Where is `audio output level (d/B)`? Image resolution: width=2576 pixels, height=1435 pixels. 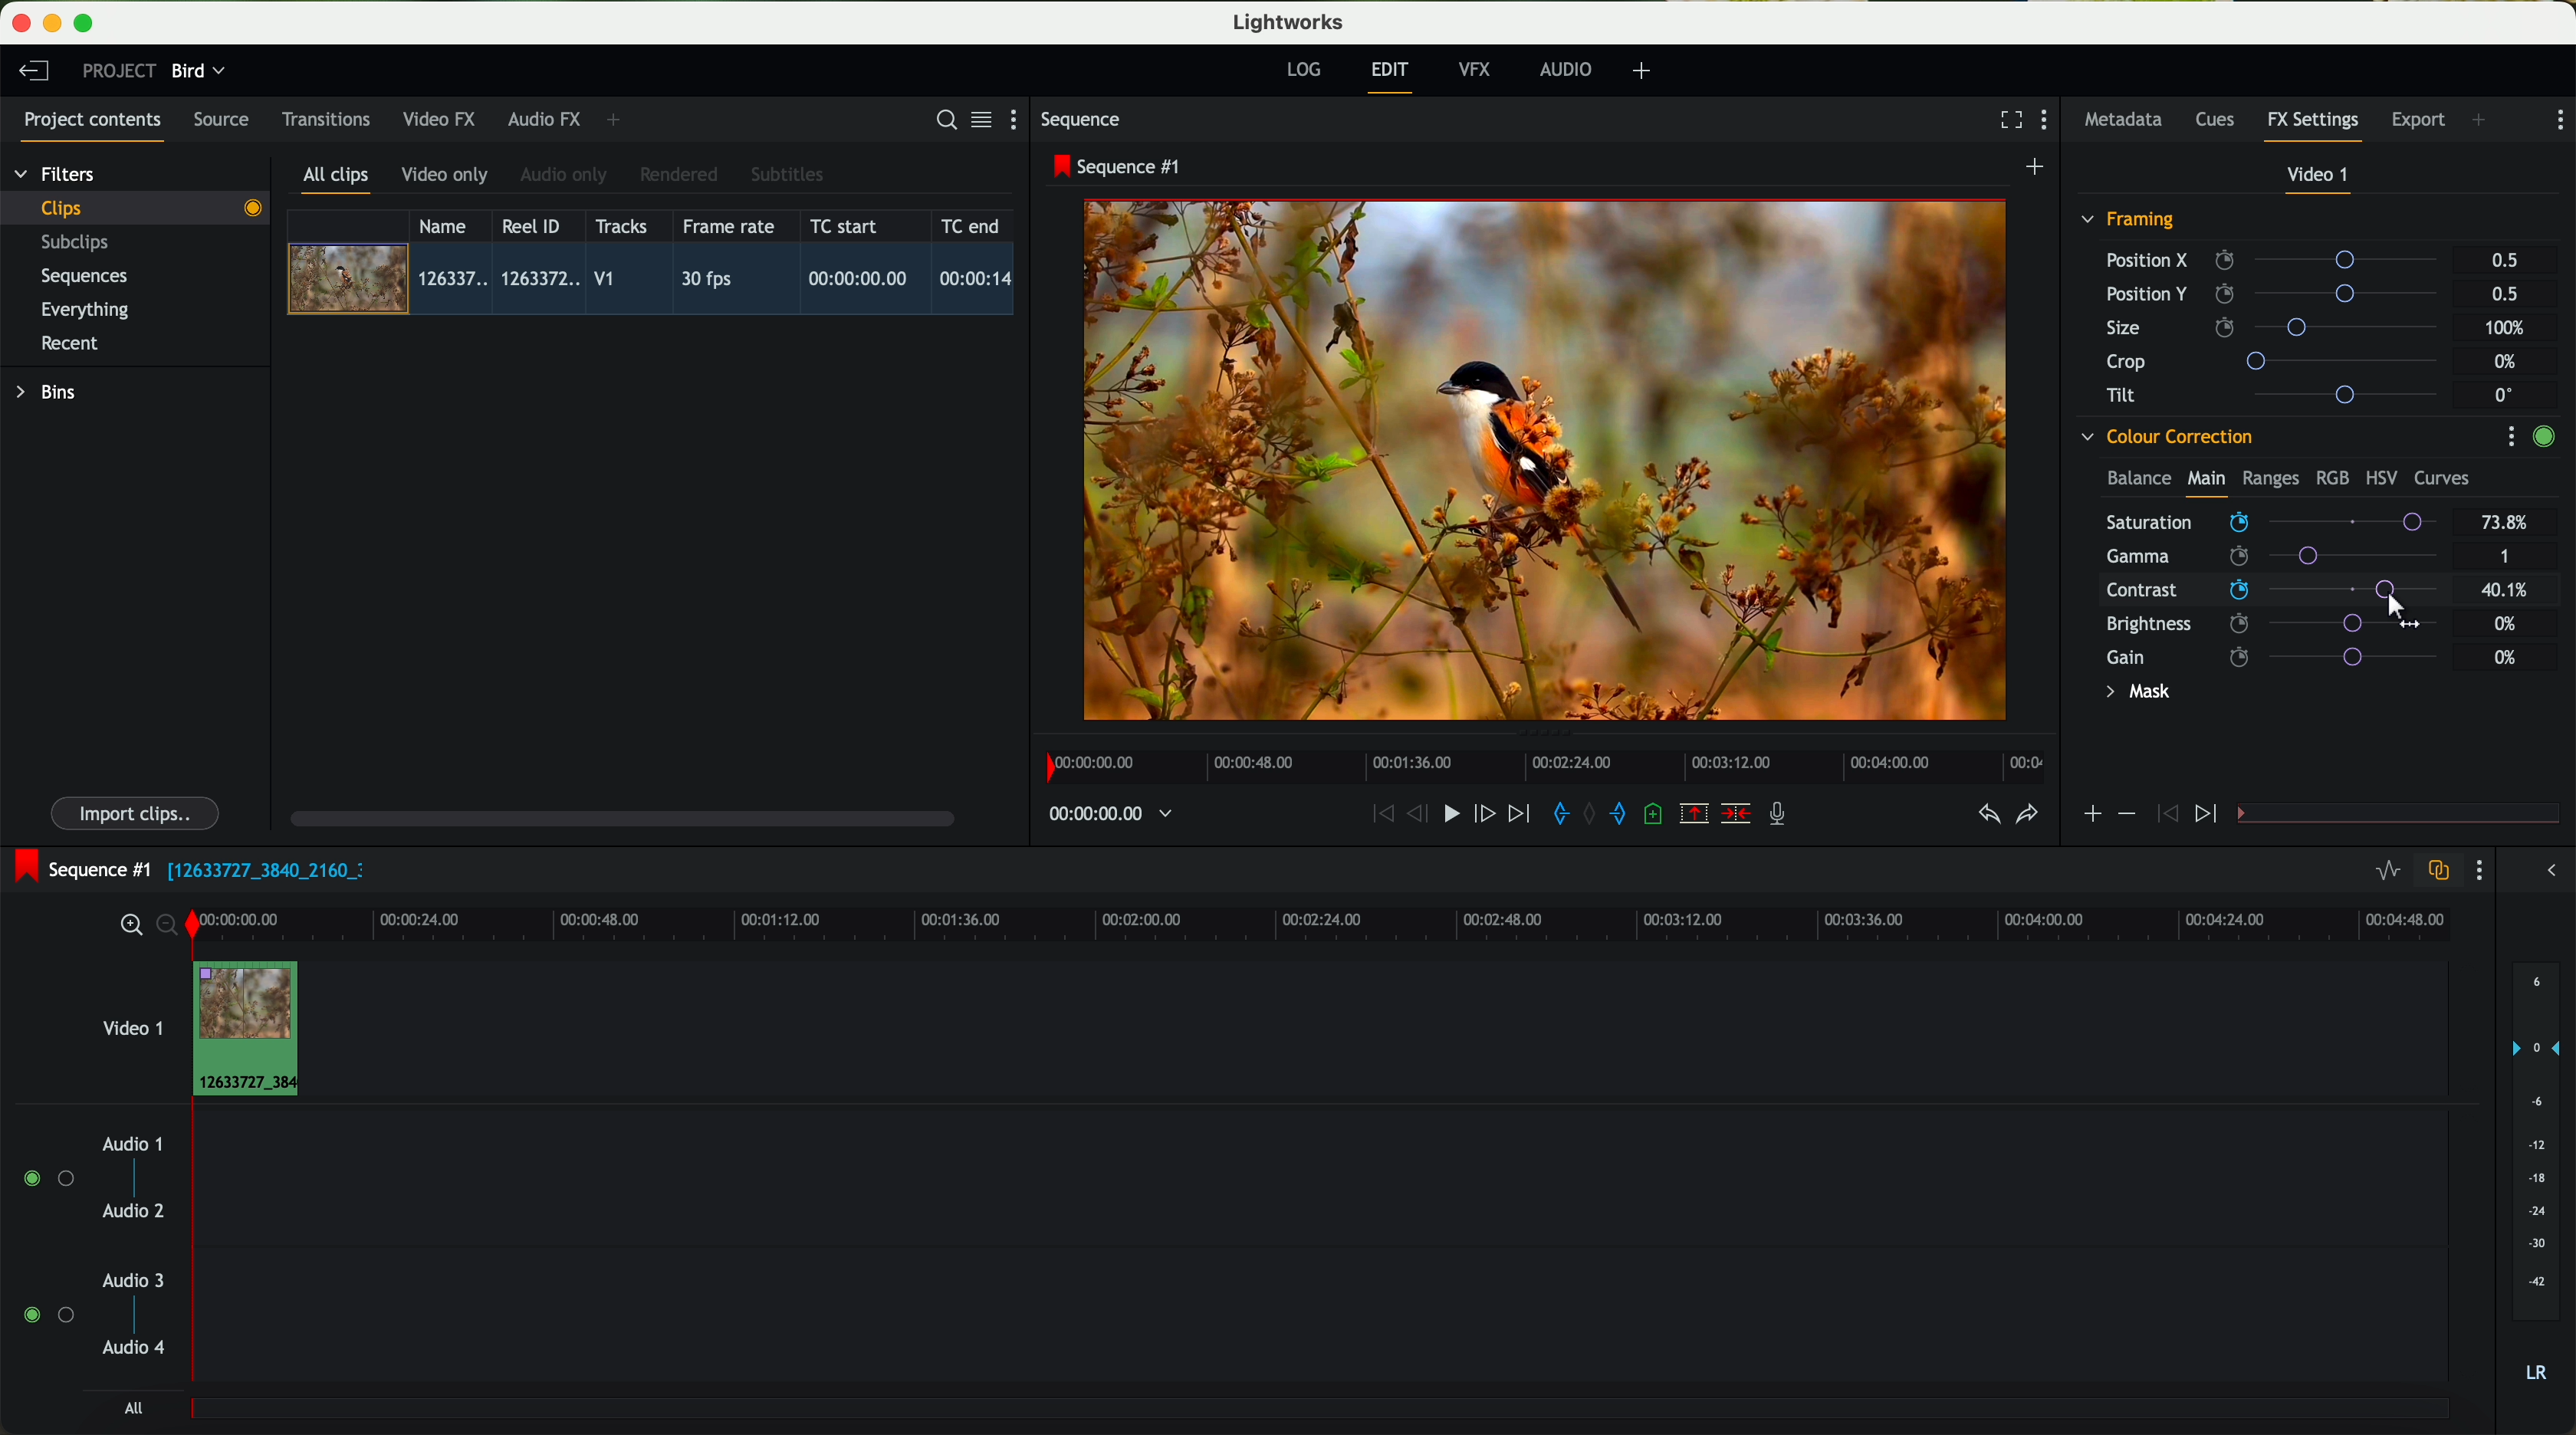 audio output level (d/B) is located at coordinates (2537, 1179).